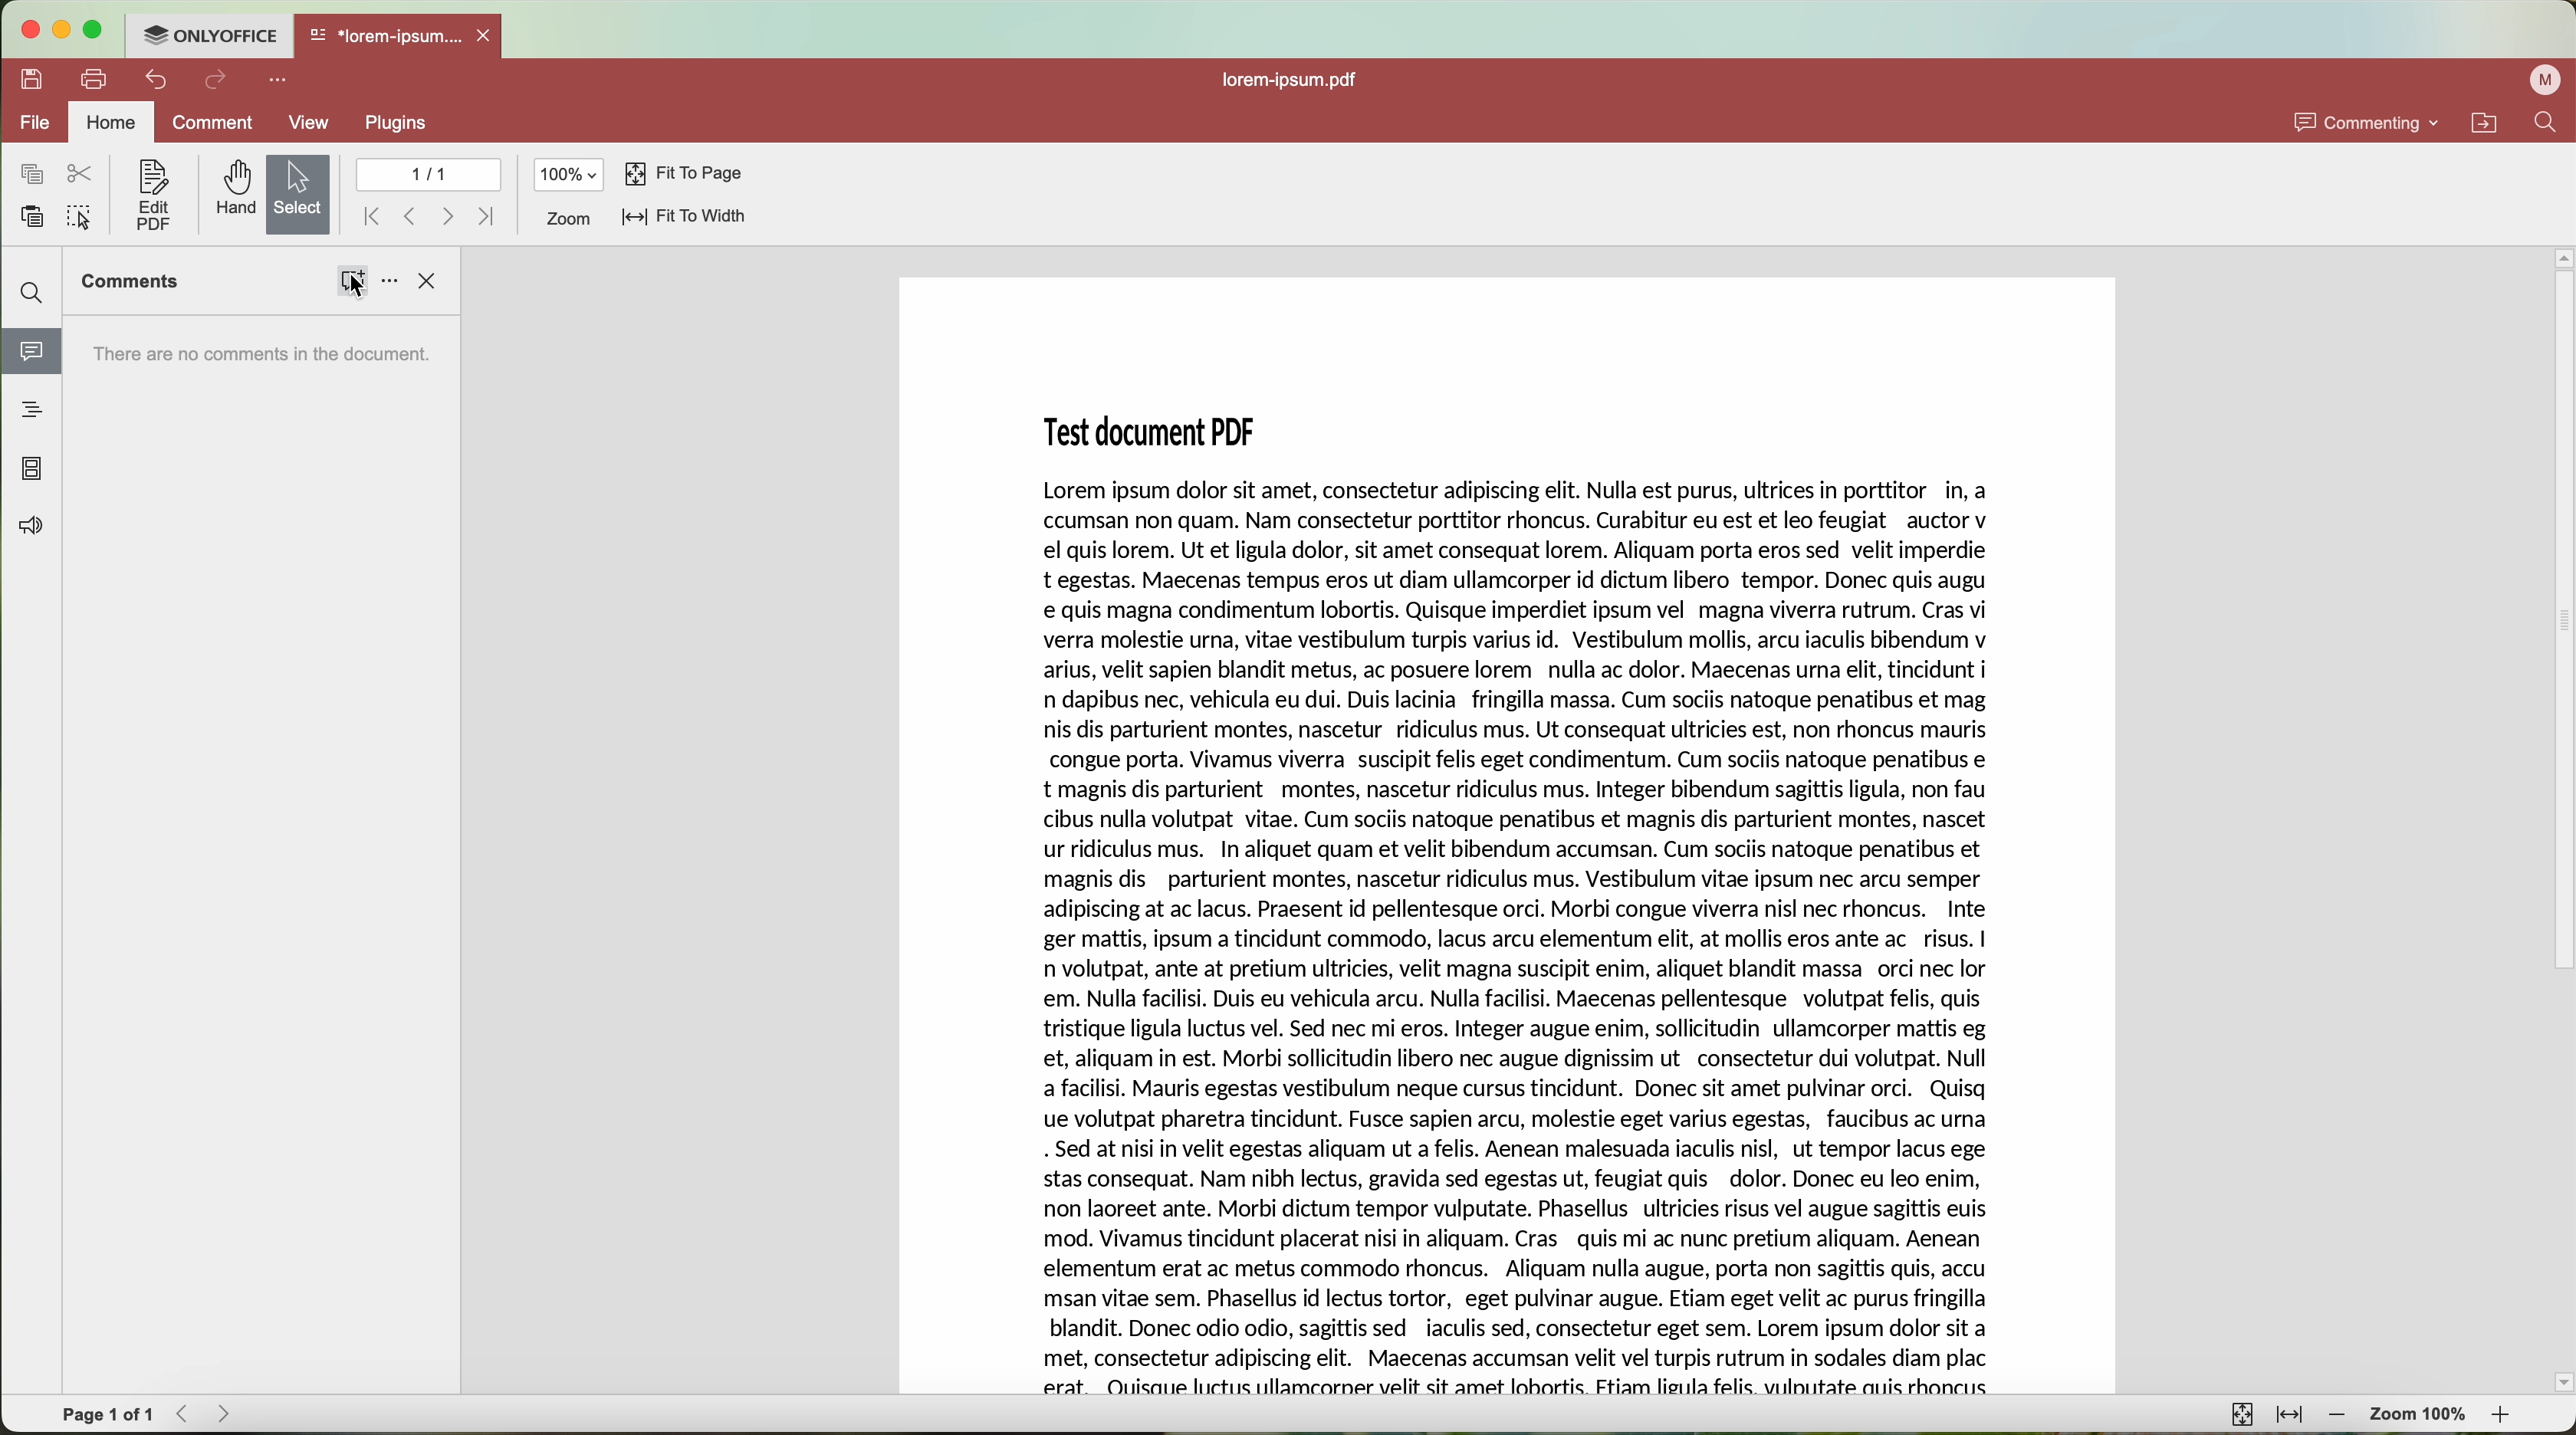 The height and width of the screenshot is (1435, 2576). Describe the element at coordinates (84, 173) in the screenshot. I see `cut` at that location.